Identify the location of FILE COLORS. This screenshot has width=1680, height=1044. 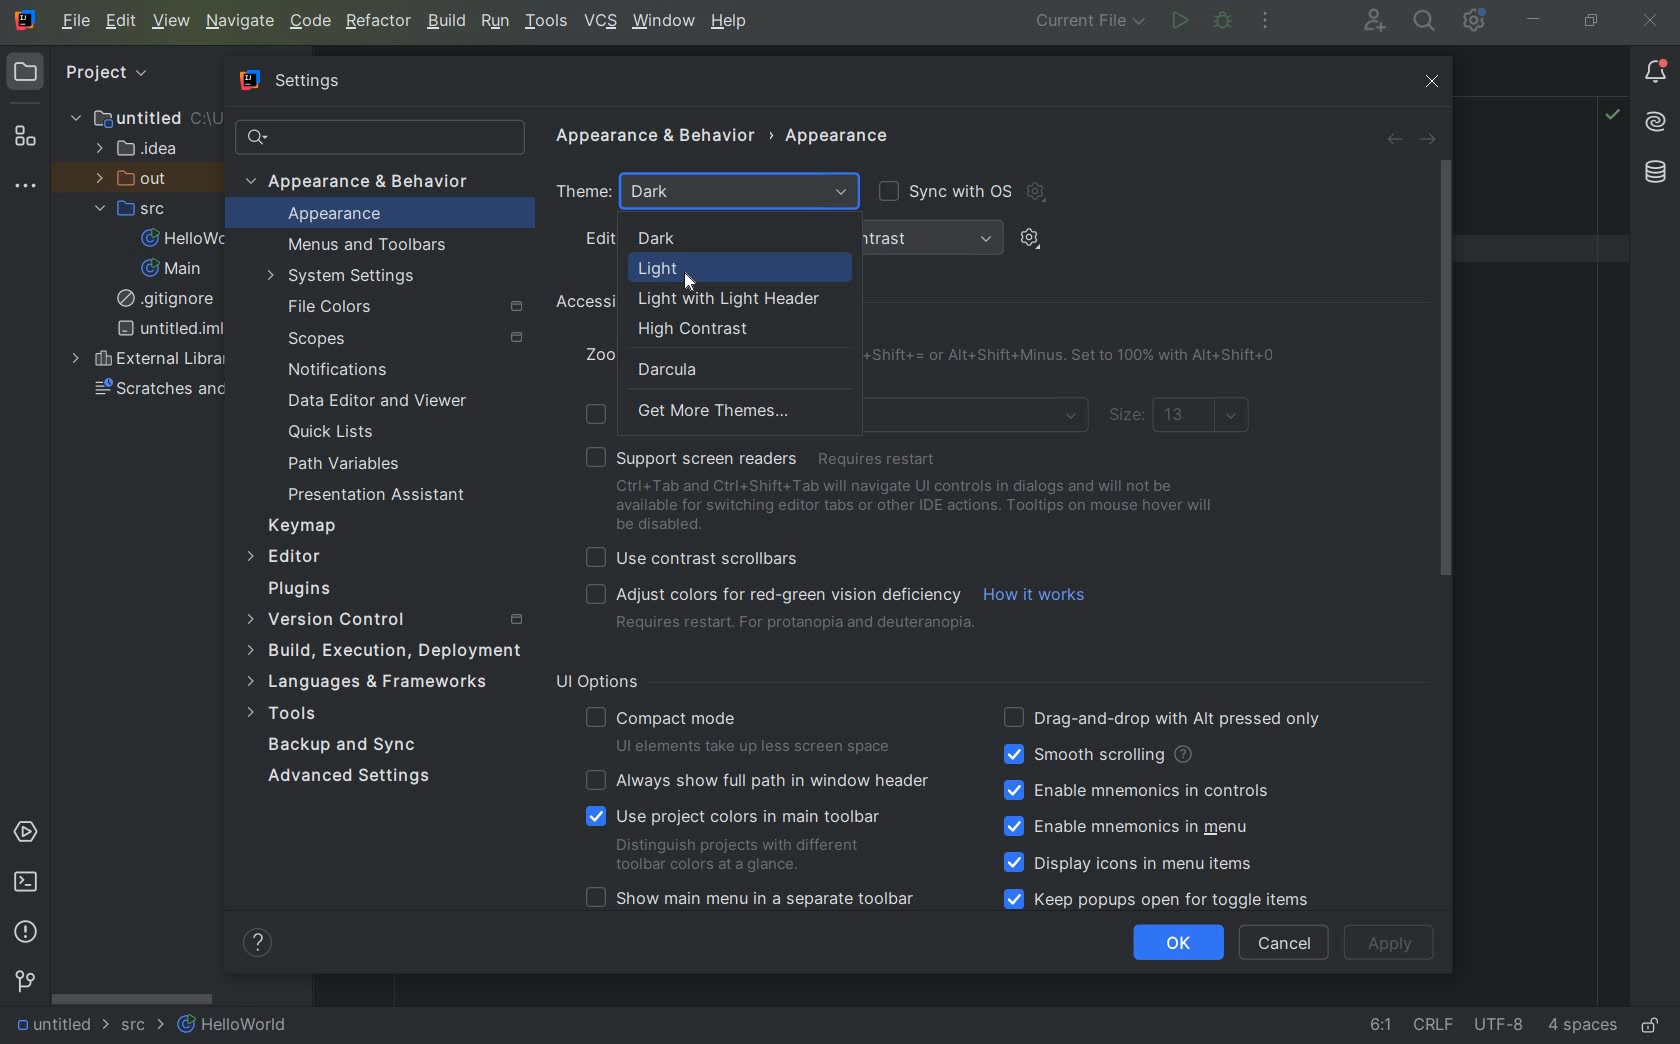
(409, 306).